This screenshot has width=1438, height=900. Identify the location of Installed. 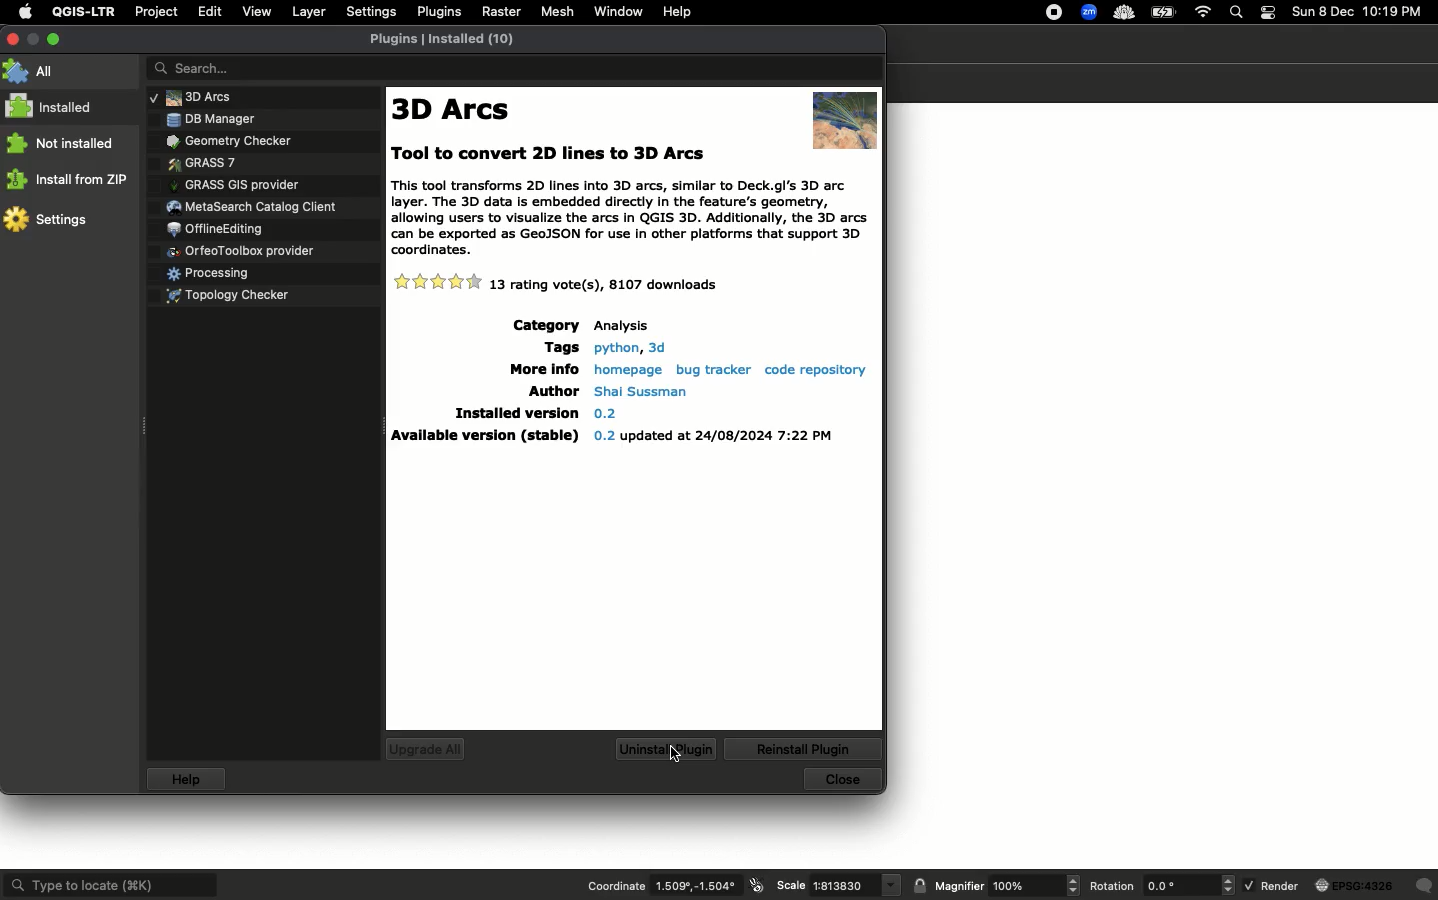
(52, 108).